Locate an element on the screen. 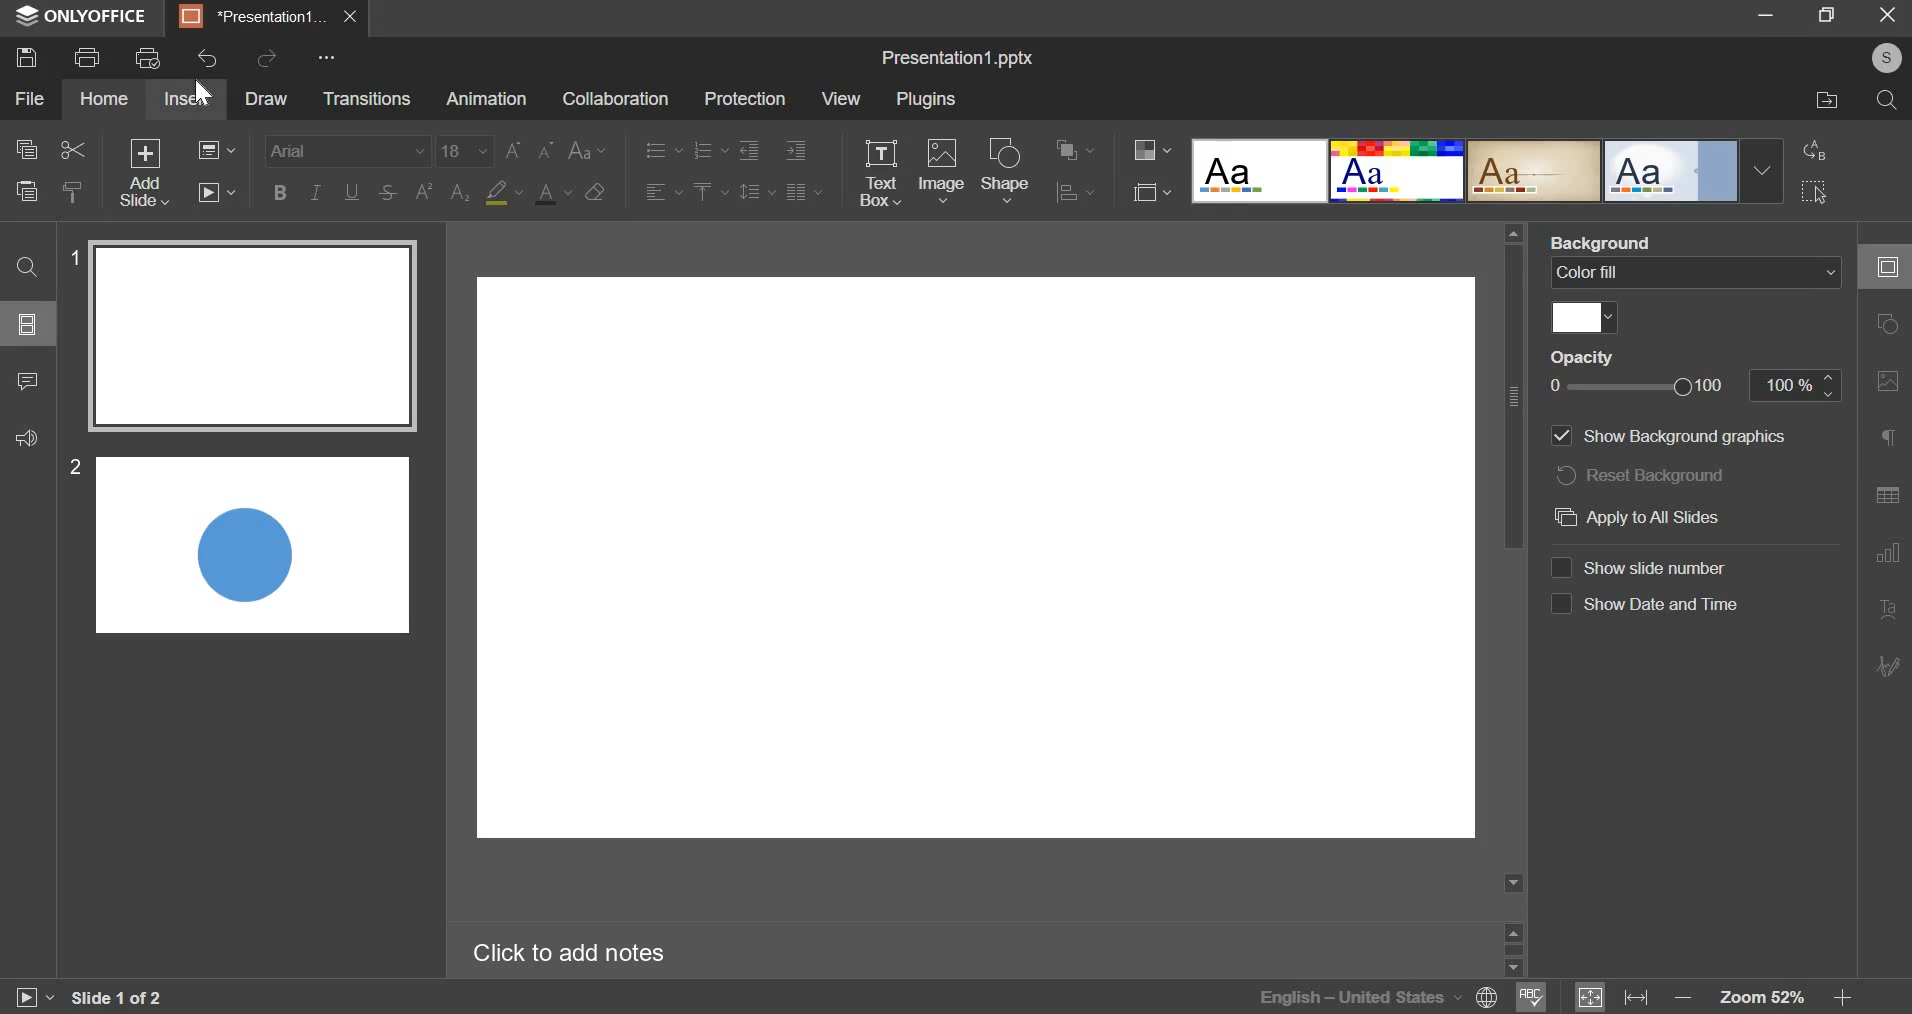 The width and height of the screenshot is (1912, 1014). bold is located at coordinates (279, 191).